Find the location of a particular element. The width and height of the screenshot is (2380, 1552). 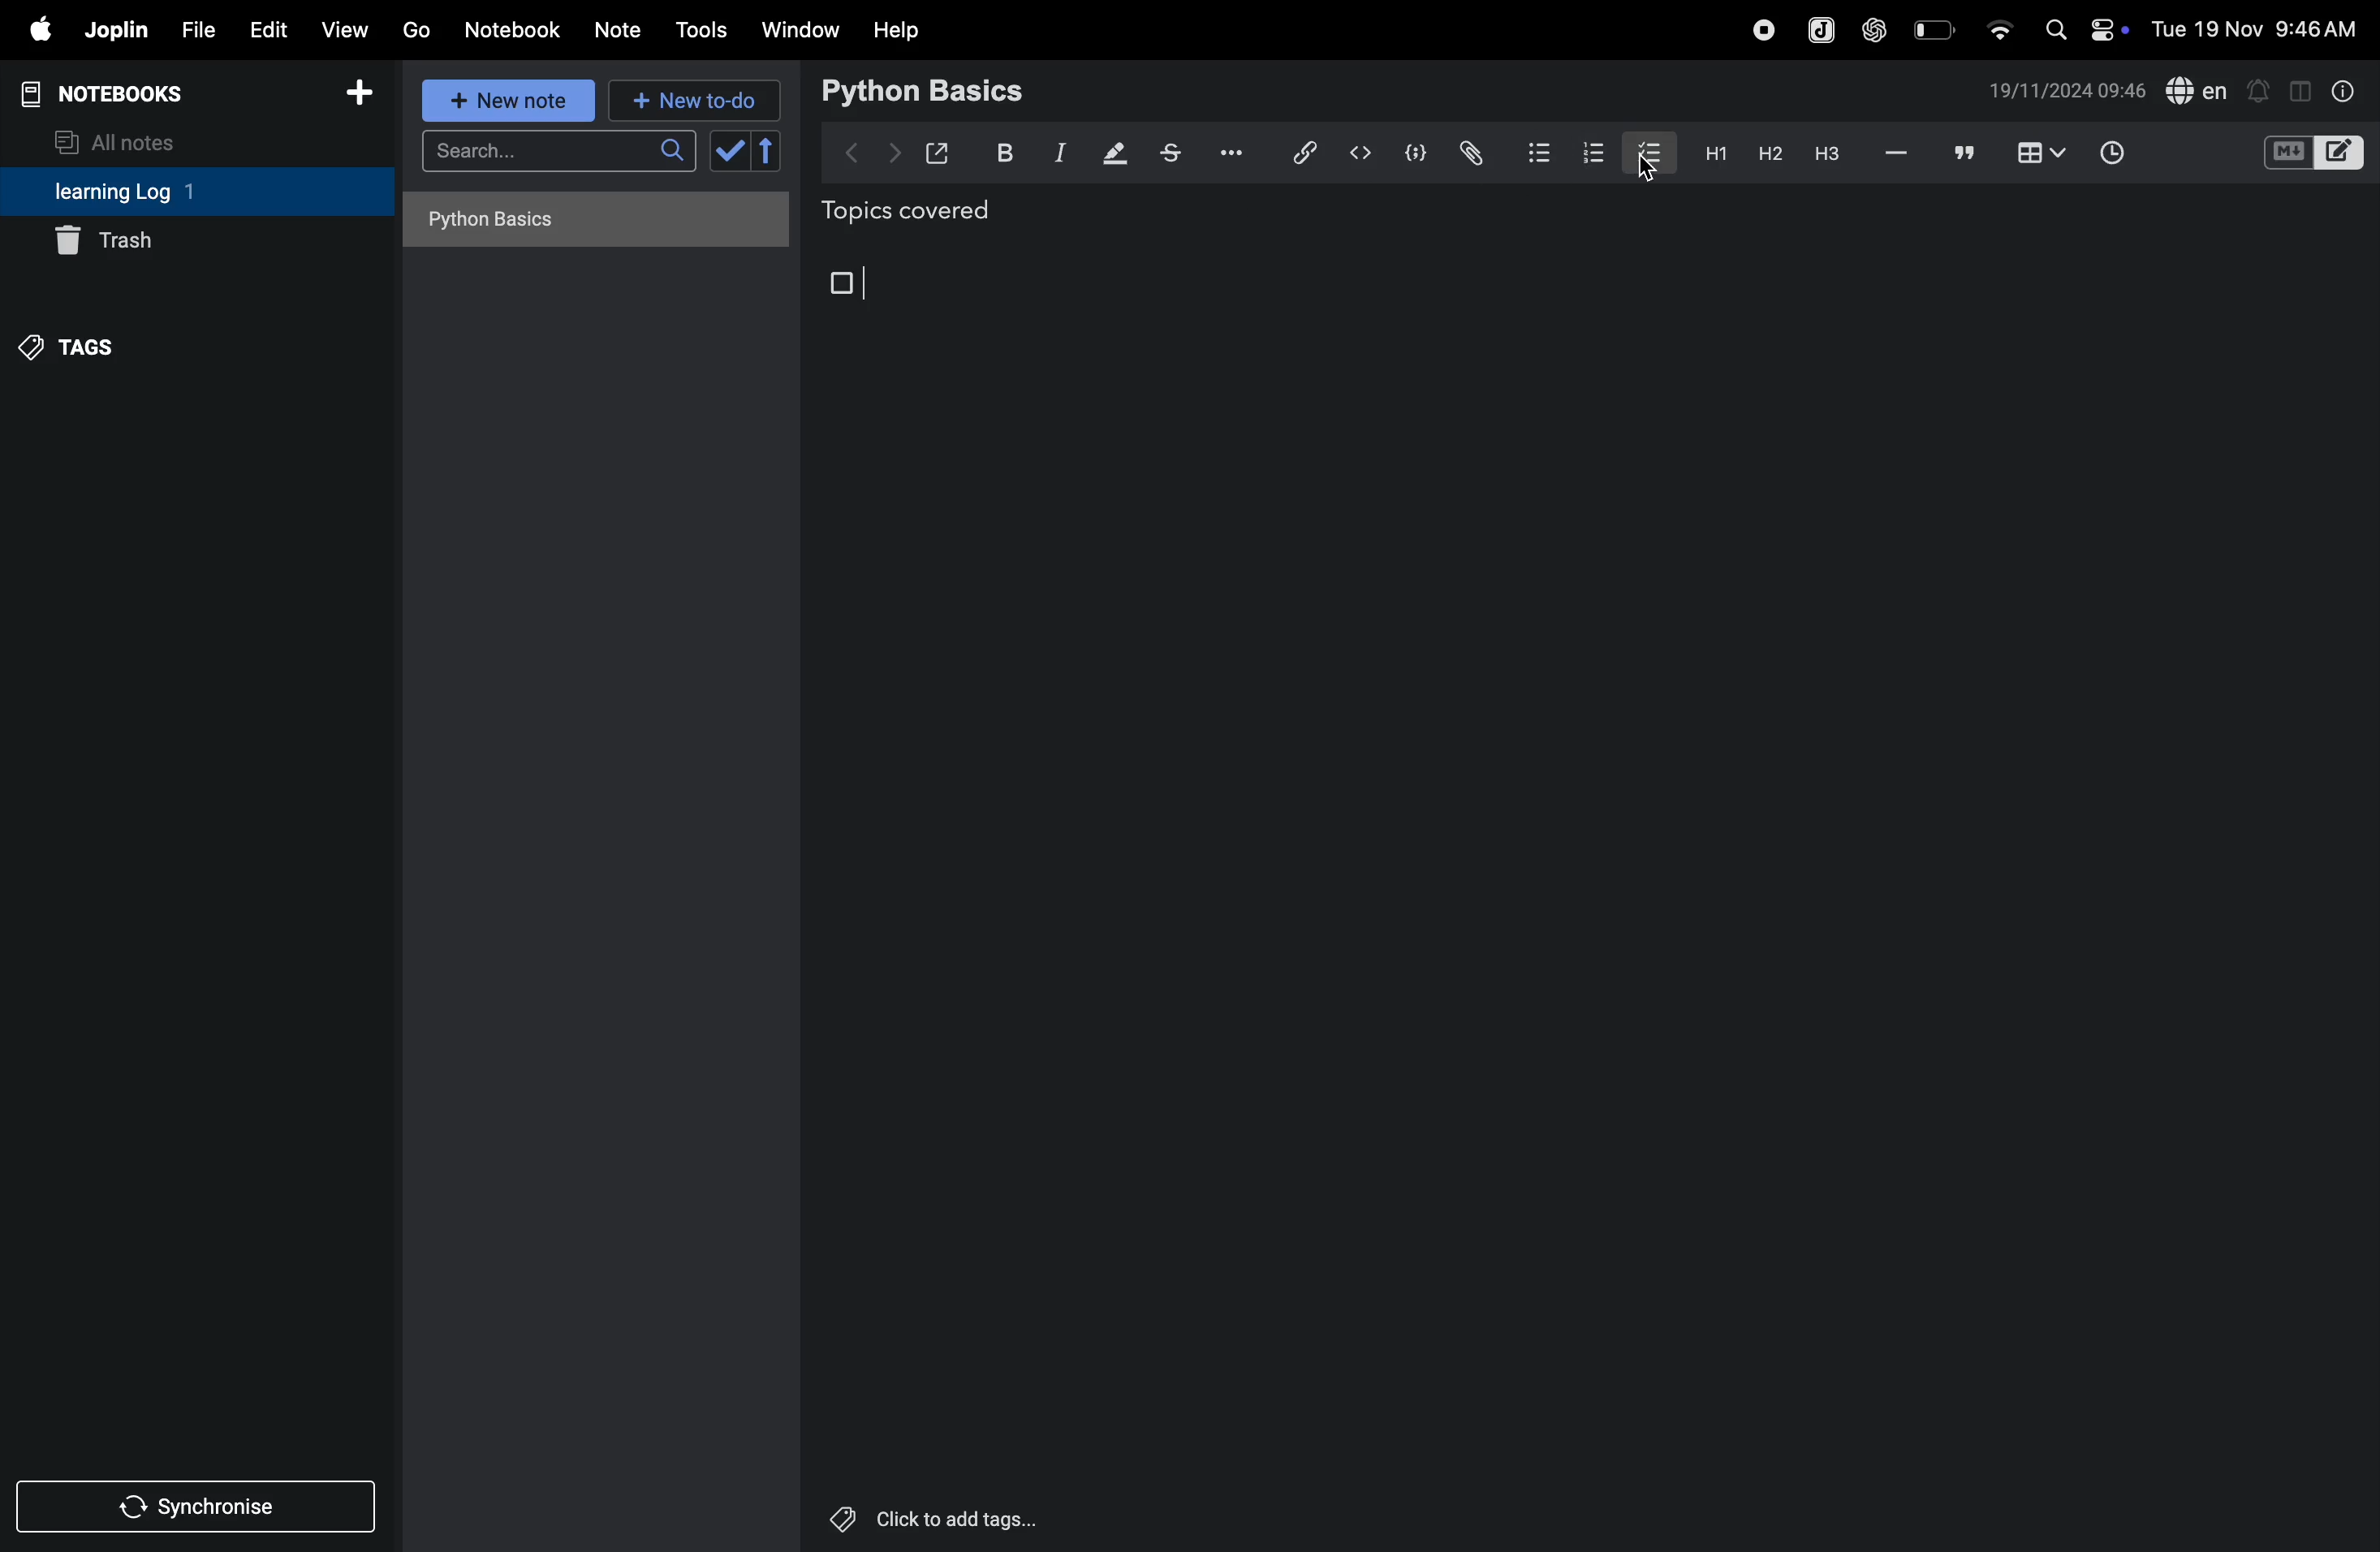

click to add tags is located at coordinates (930, 1518).